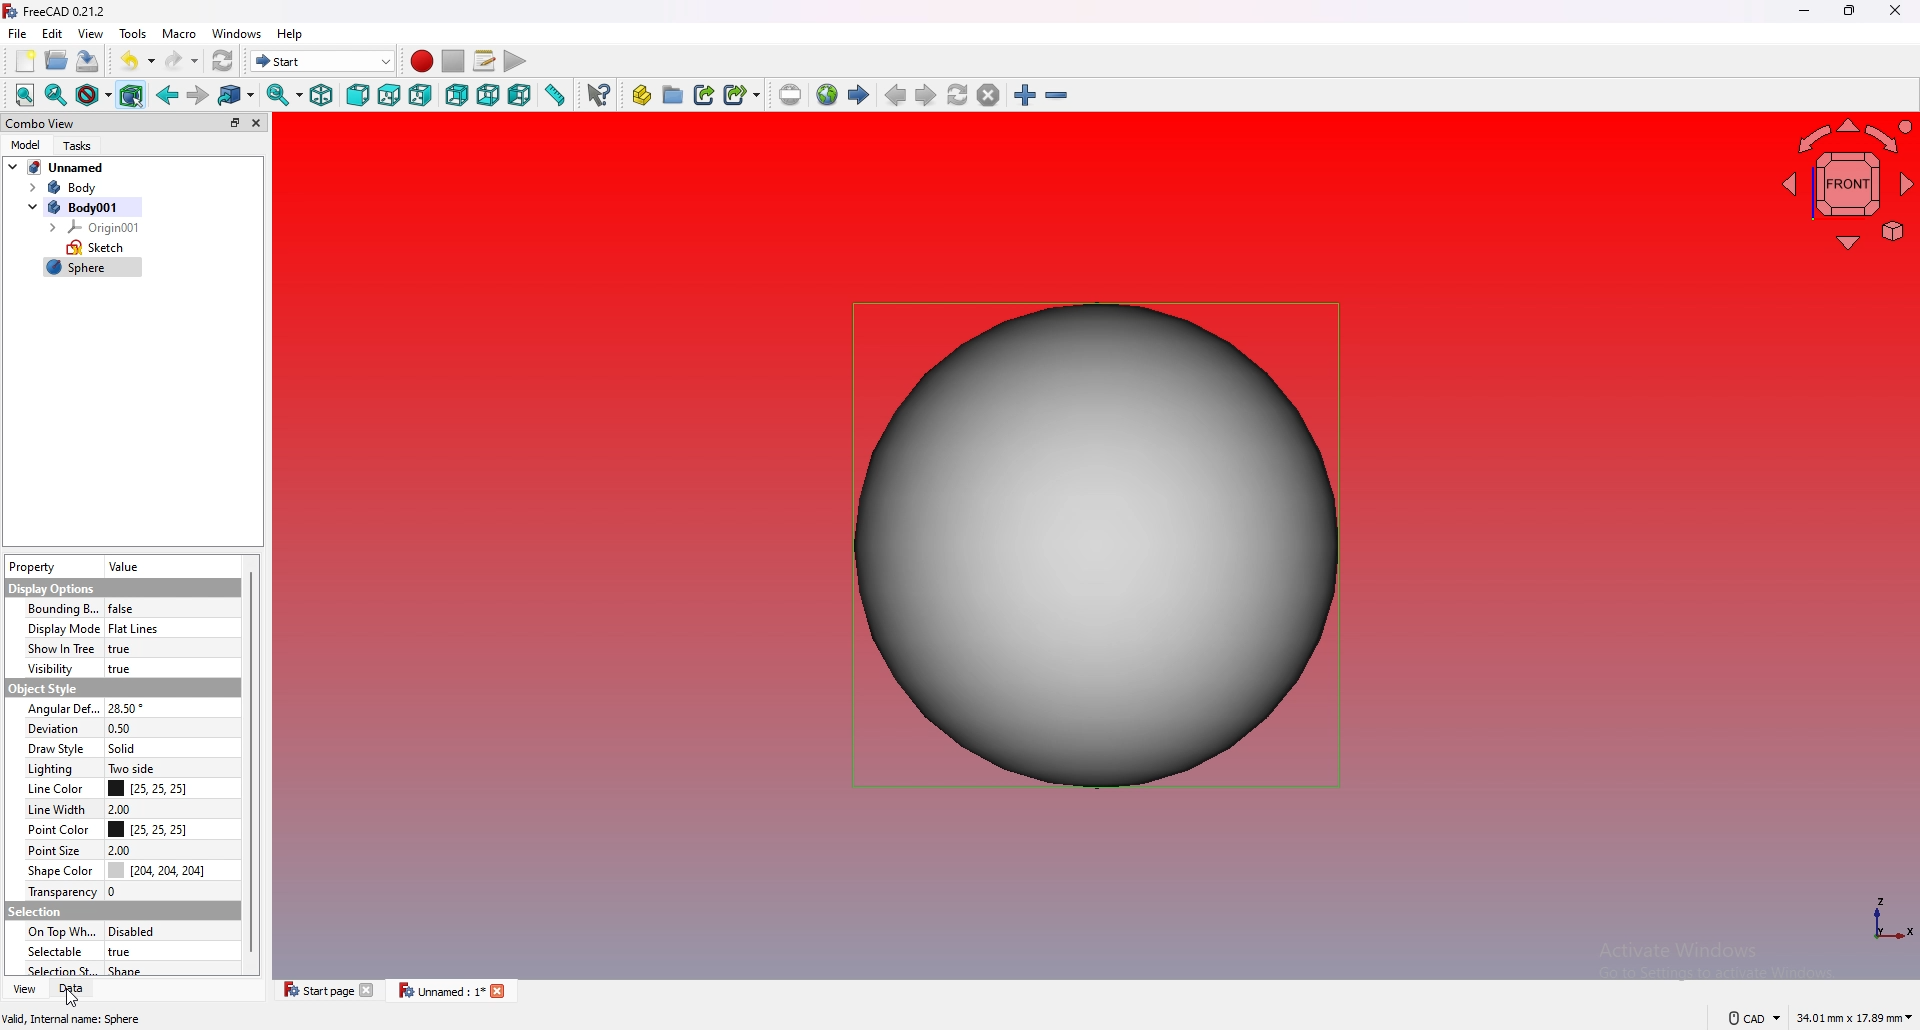 The image size is (1920, 1030). Describe the element at coordinates (22, 989) in the screenshot. I see `view` at that location.